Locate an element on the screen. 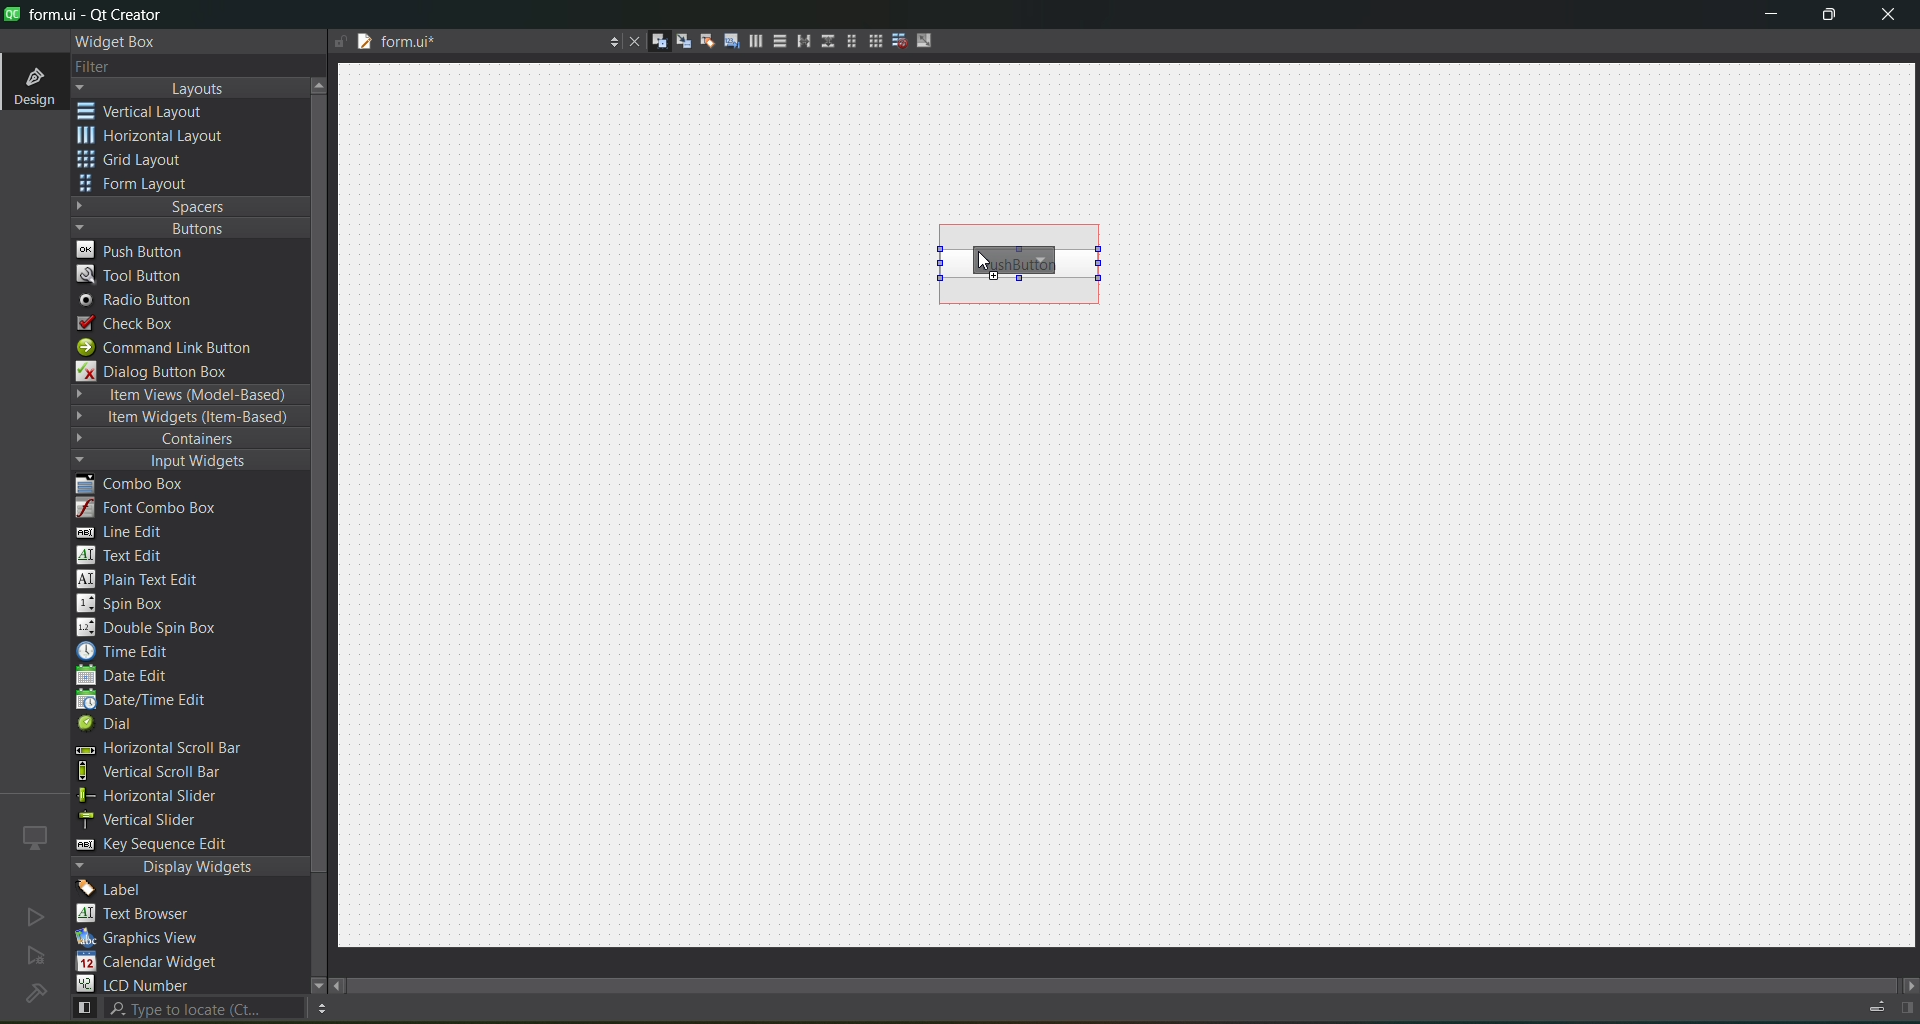 Image resolution: width=1920 pixels, height=1024 pixels. layout vertically is located at coordinates (774, 40).